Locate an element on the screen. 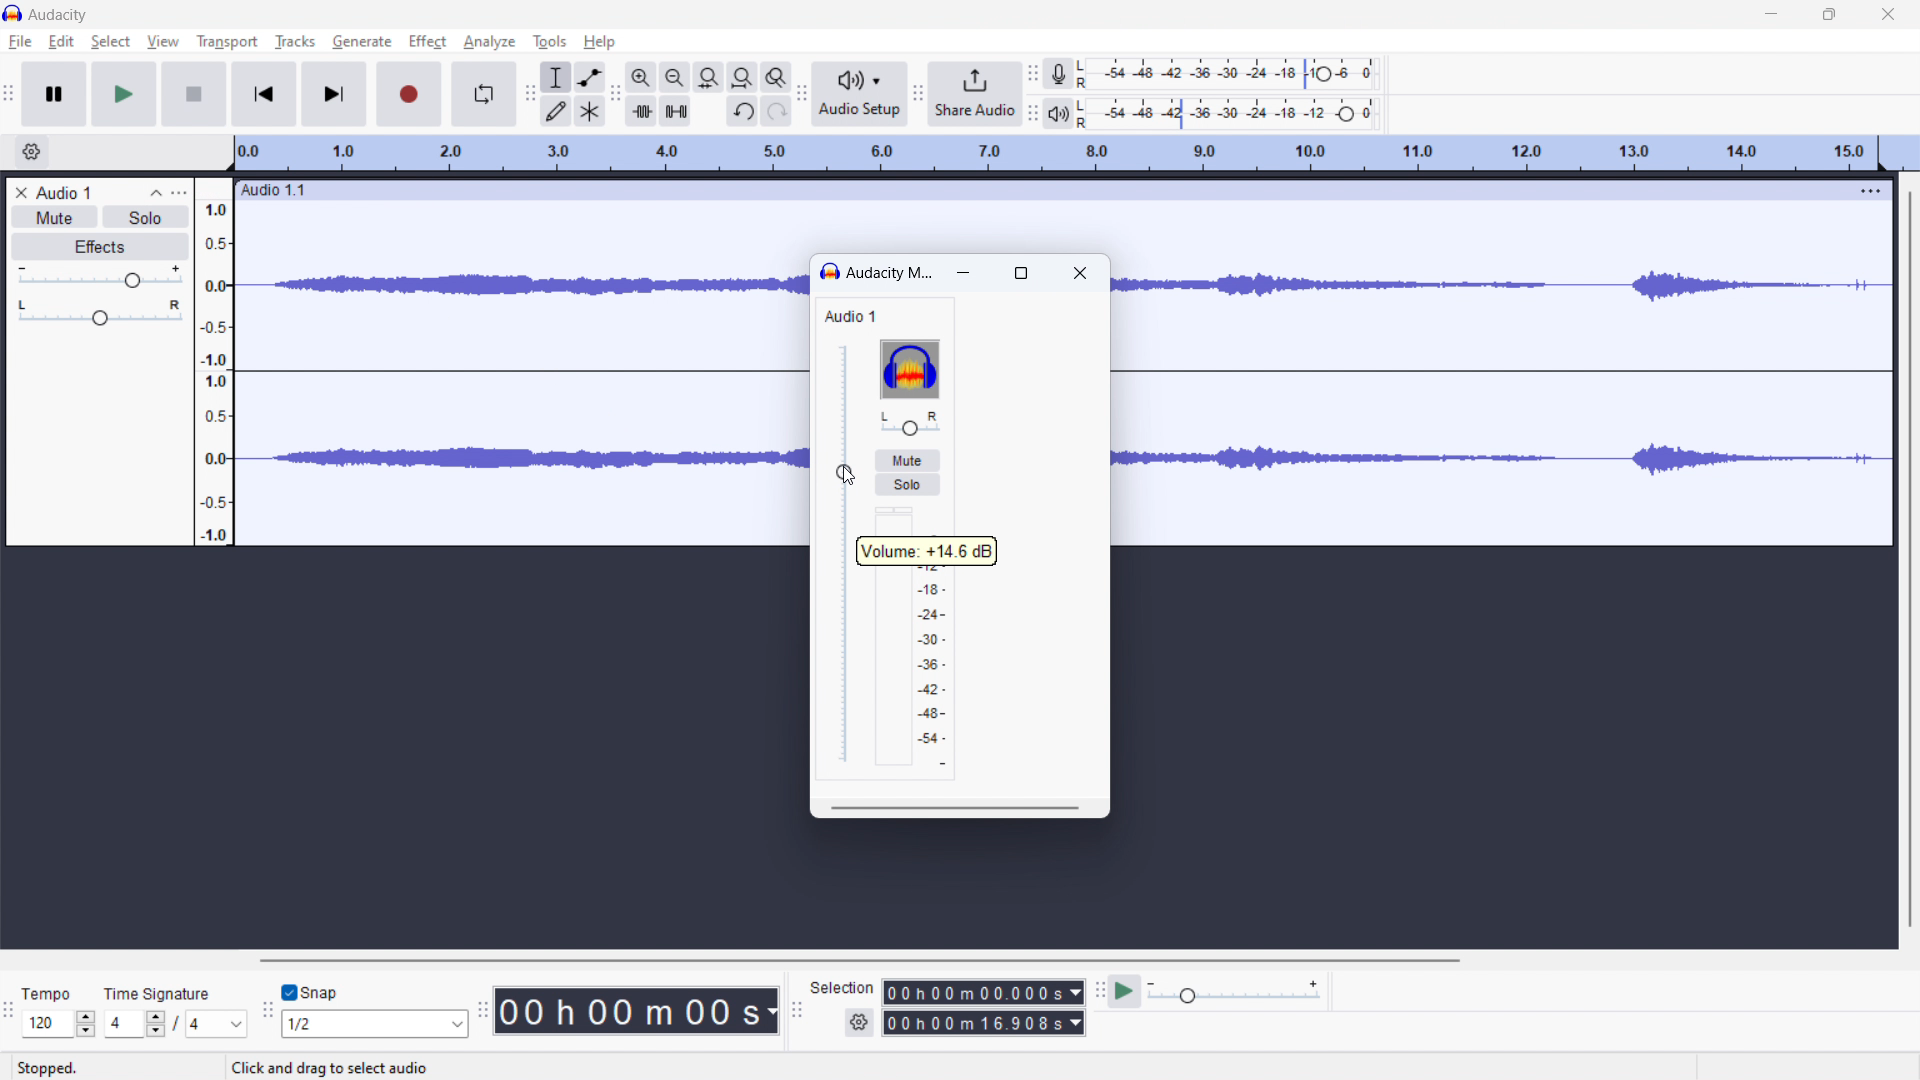 This screenshot has width=1920, height=1080. mute is located at coordinates (55, 217).